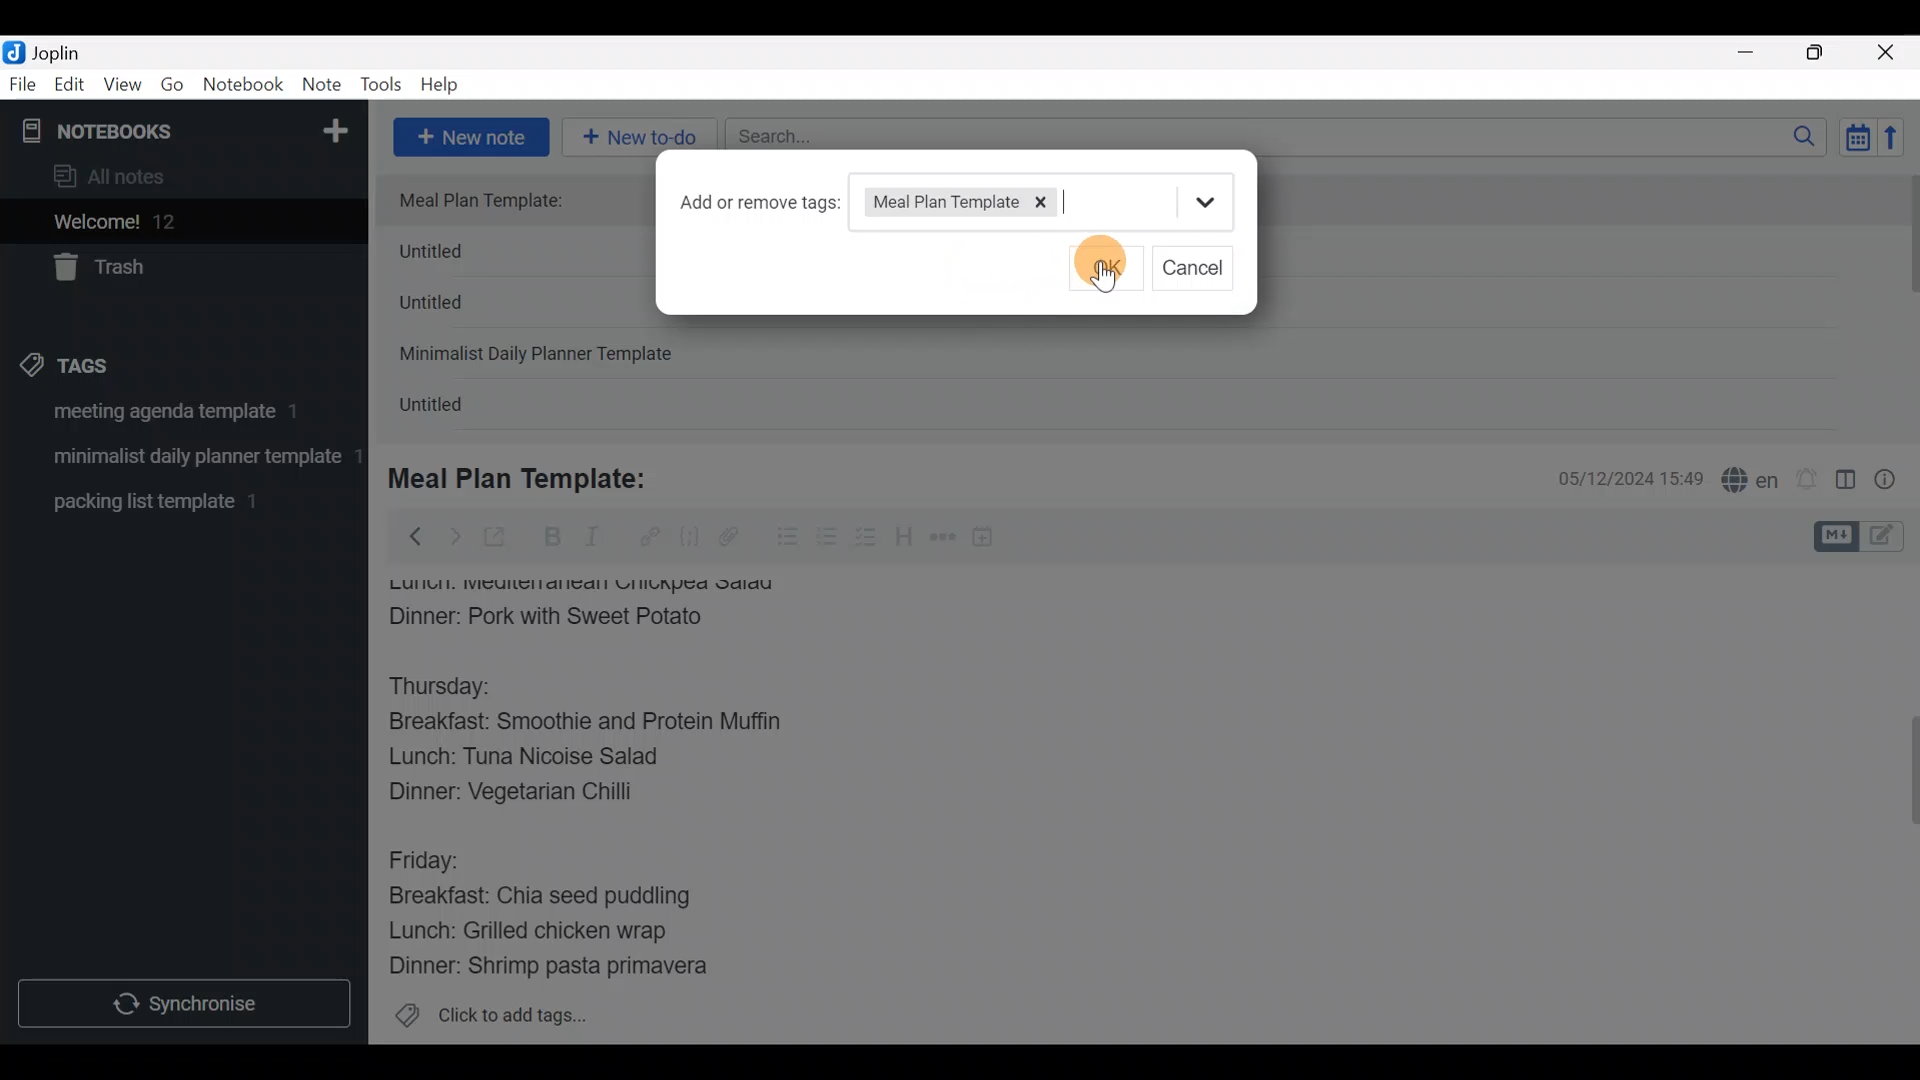  What do you see at coordinates (454, 536) in the screenshot?
I see `Forward` at bounding box center [454, 536].